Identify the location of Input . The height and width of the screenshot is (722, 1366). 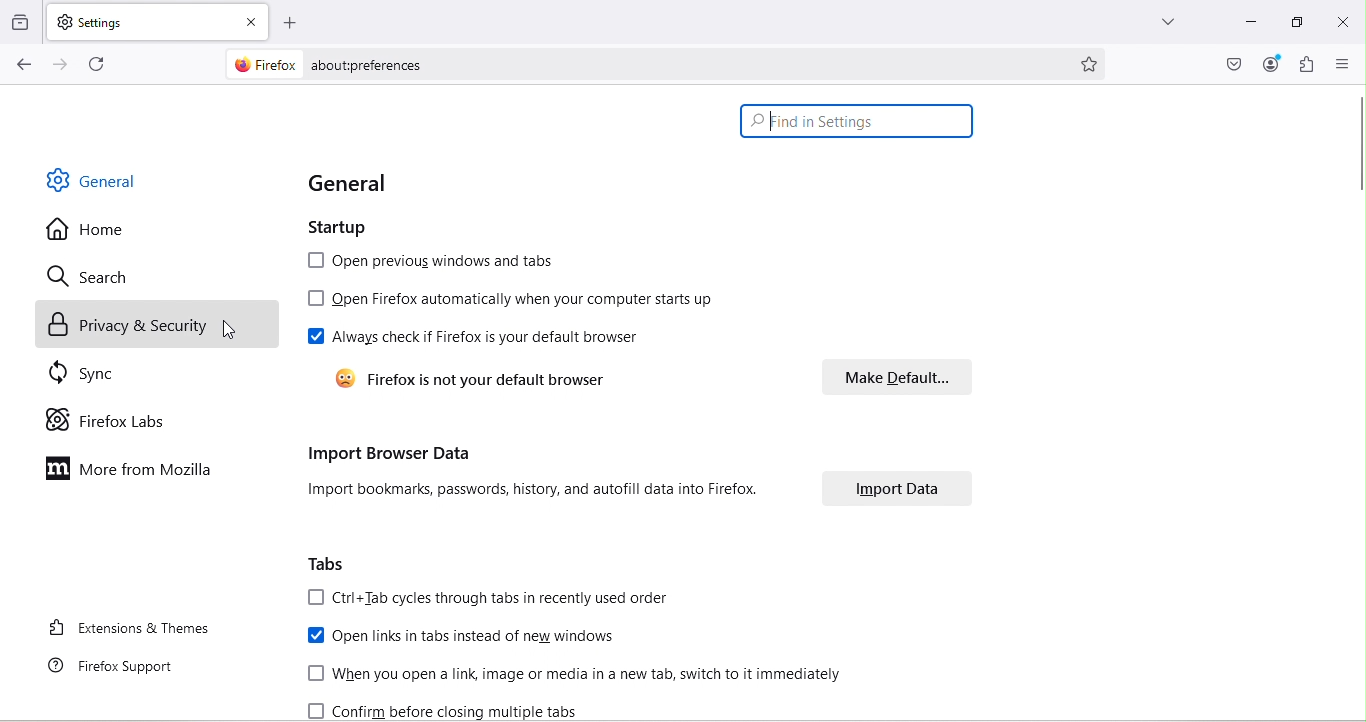
(1245, 25).